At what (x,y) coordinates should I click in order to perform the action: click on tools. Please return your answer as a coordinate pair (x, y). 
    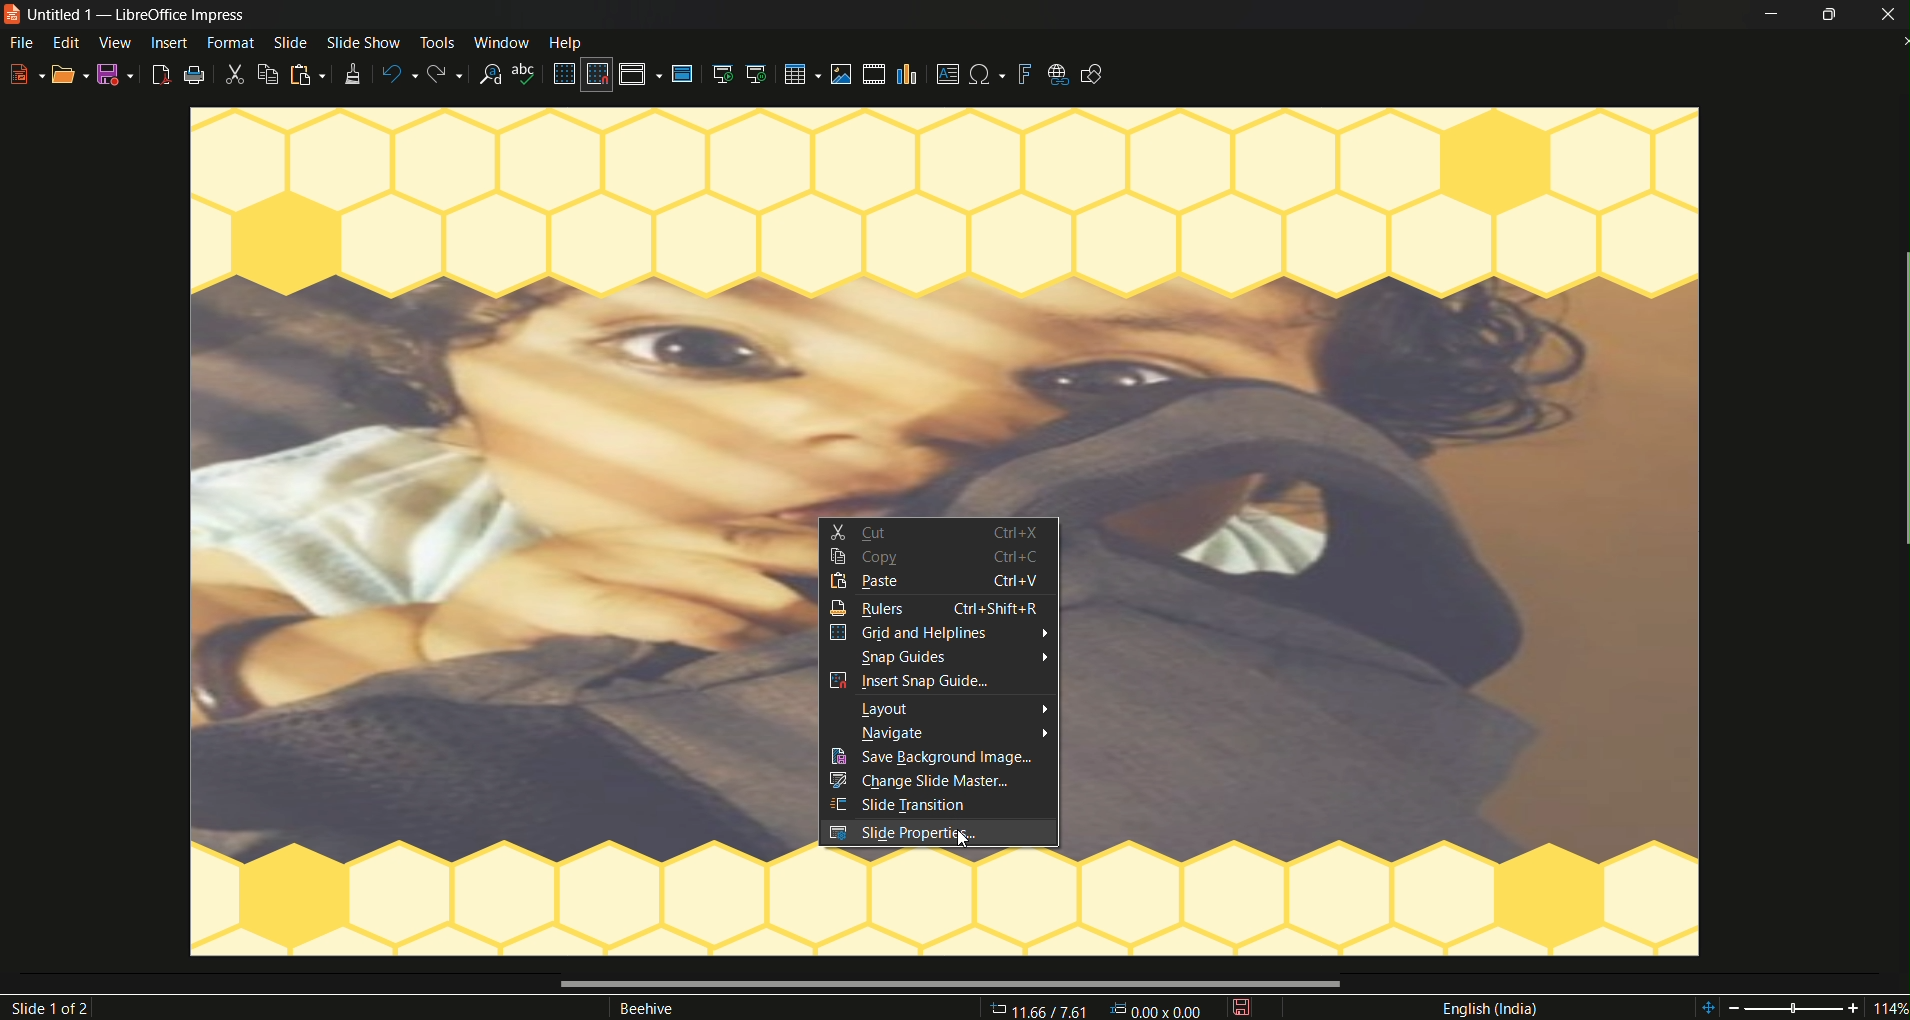
    Looking at the image, I should click on (436, 43).